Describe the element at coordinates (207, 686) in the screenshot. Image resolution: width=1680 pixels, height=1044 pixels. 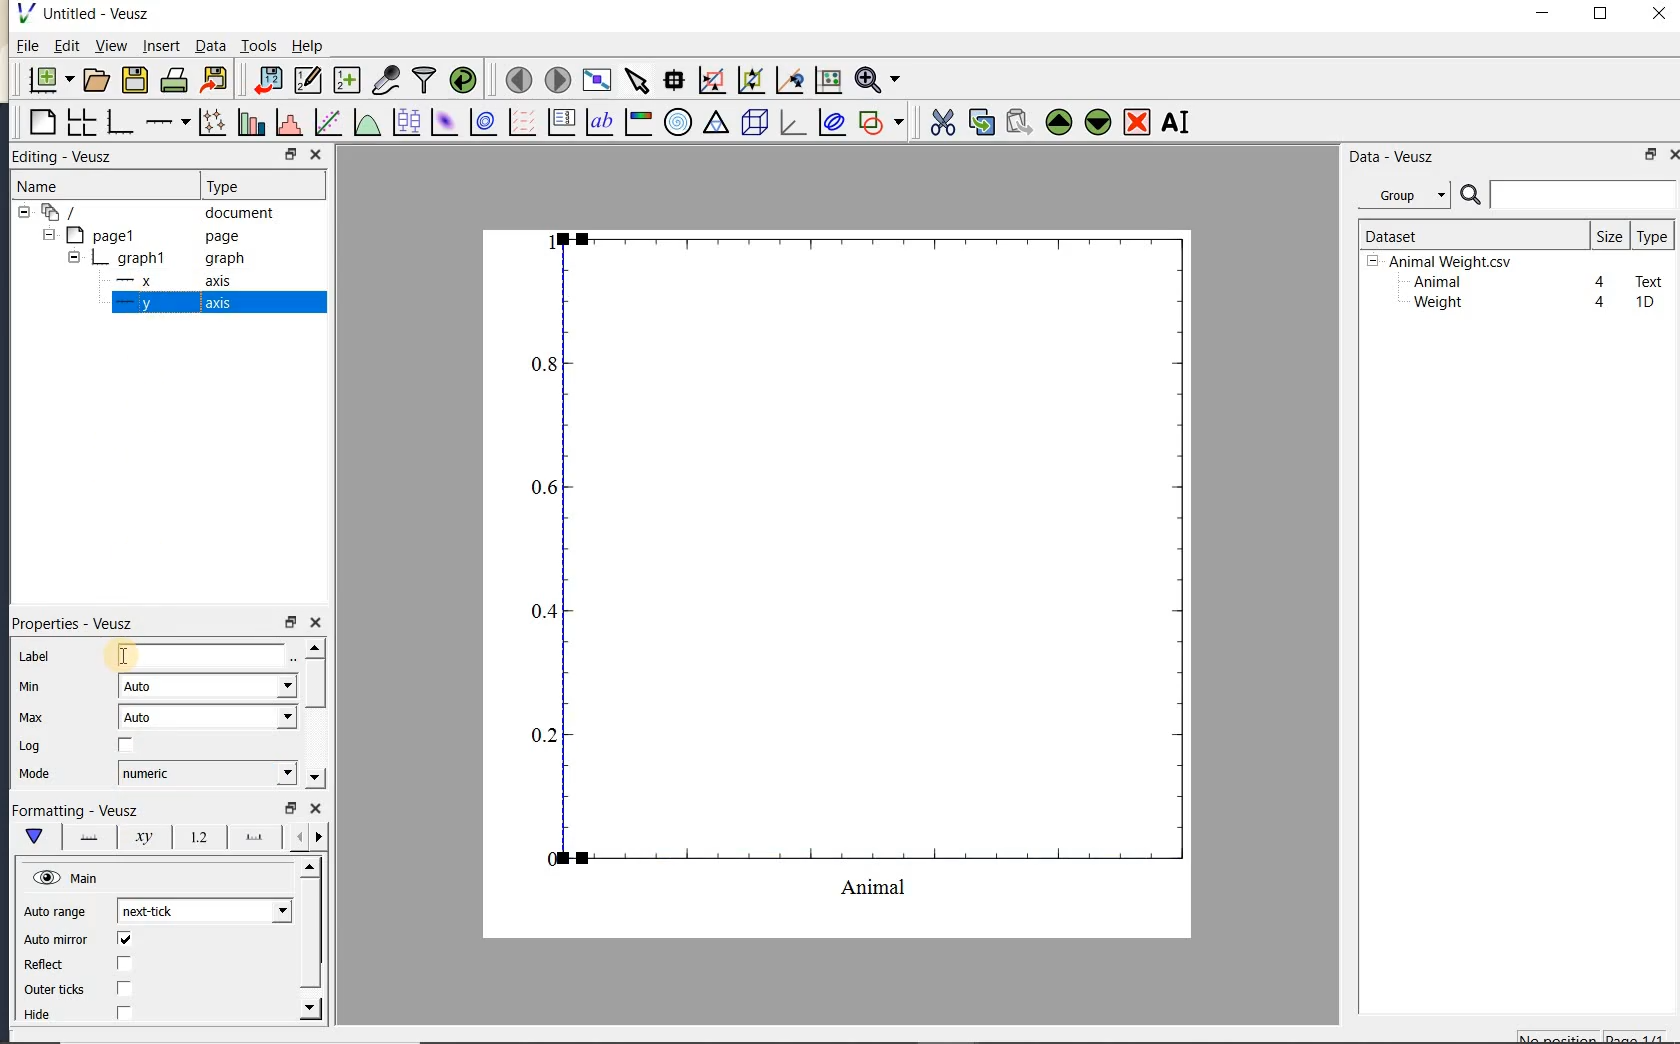
I see `Auto` at that location.